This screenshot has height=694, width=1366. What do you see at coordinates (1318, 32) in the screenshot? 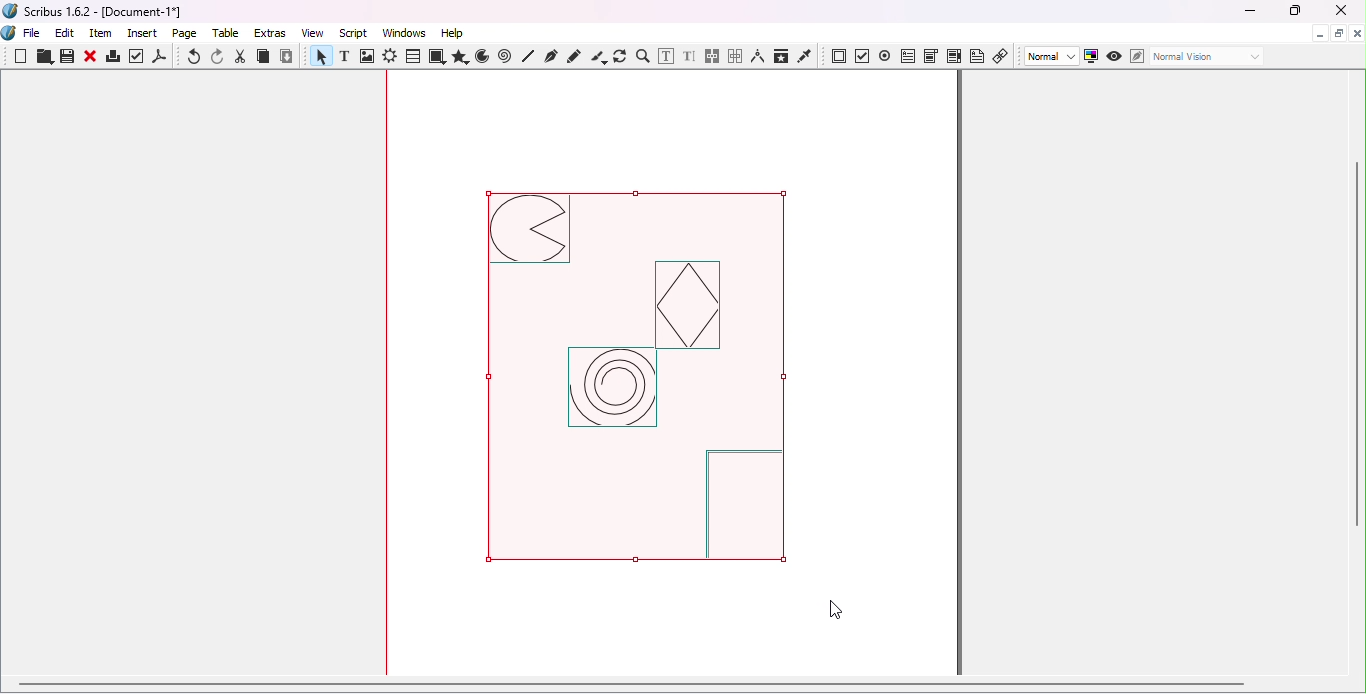
I see `Minimize` at bounding box center [1318, 32].